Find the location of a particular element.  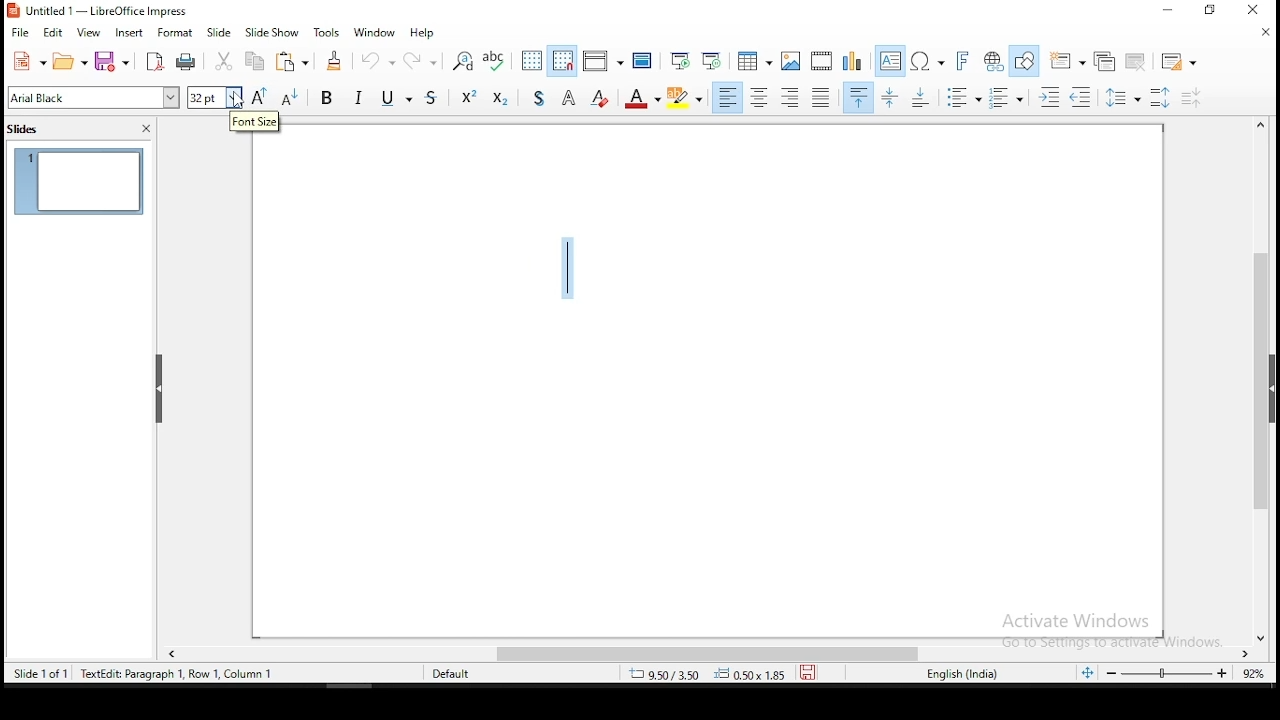

export as pdf is located at coordinates (154, 62).